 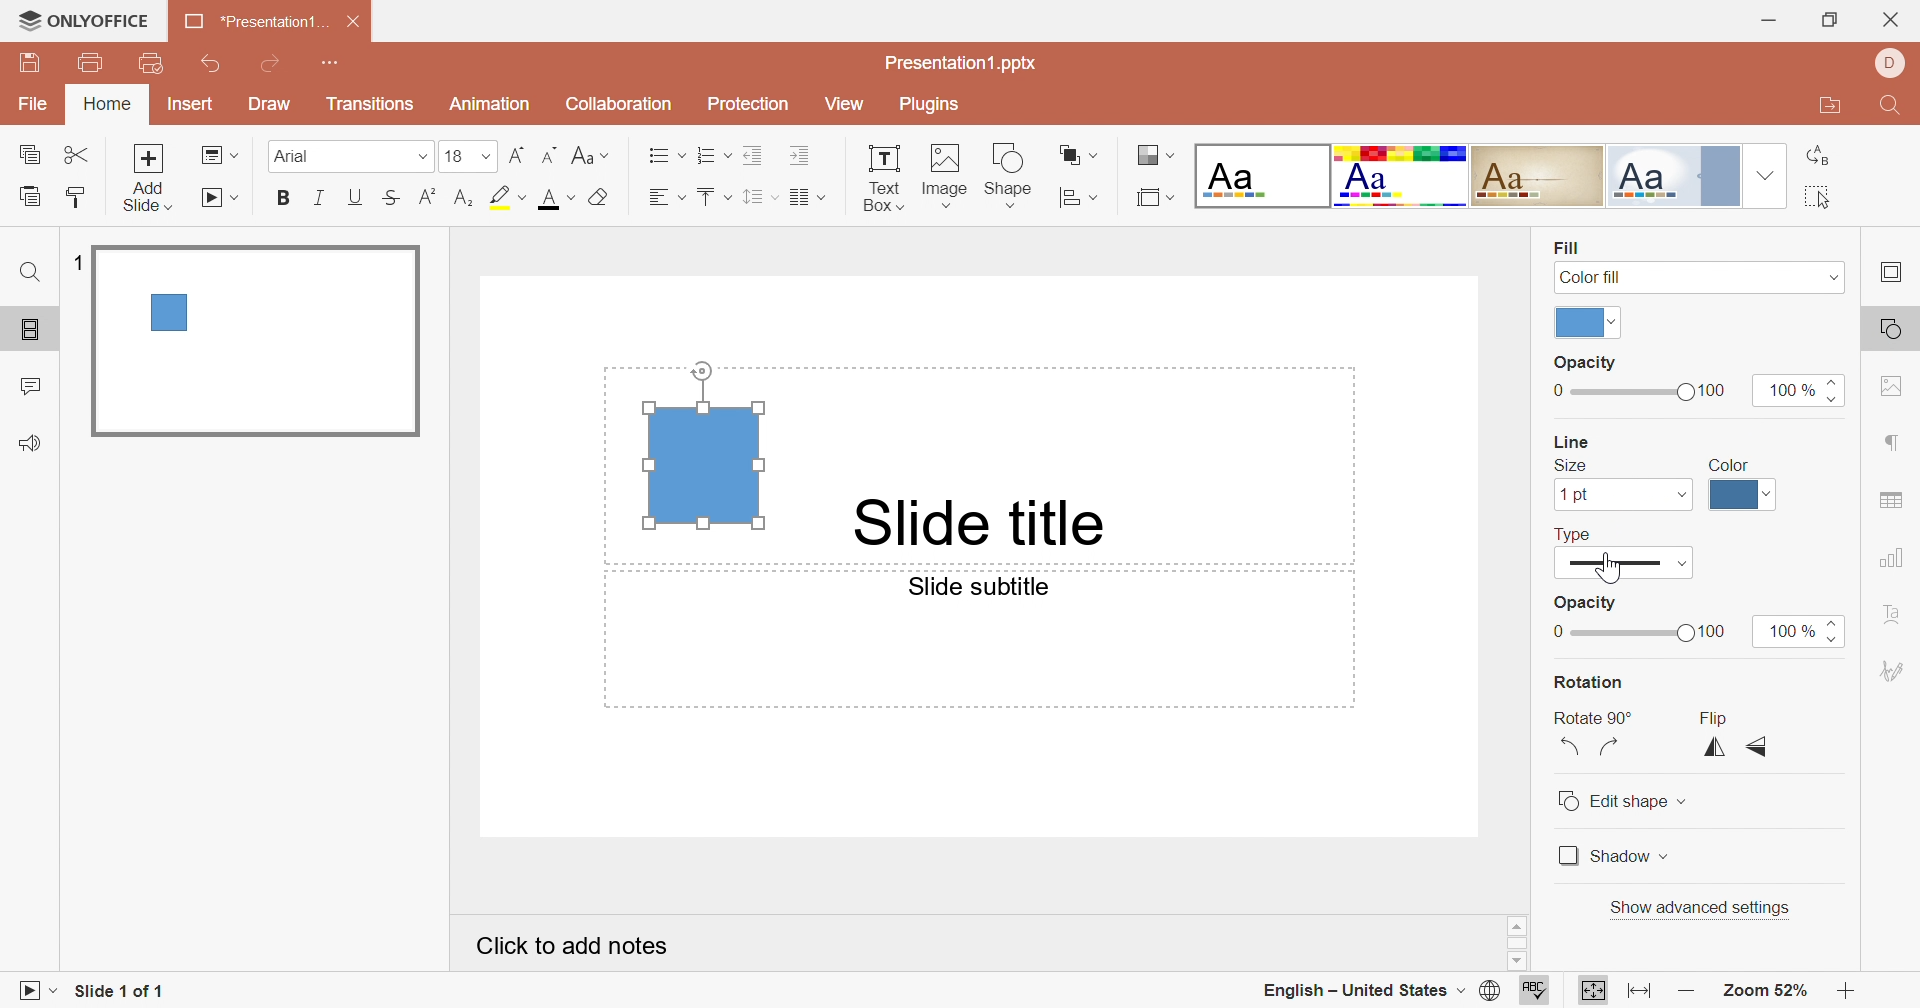 I want to click on Change case, so click(x=592, y=158).